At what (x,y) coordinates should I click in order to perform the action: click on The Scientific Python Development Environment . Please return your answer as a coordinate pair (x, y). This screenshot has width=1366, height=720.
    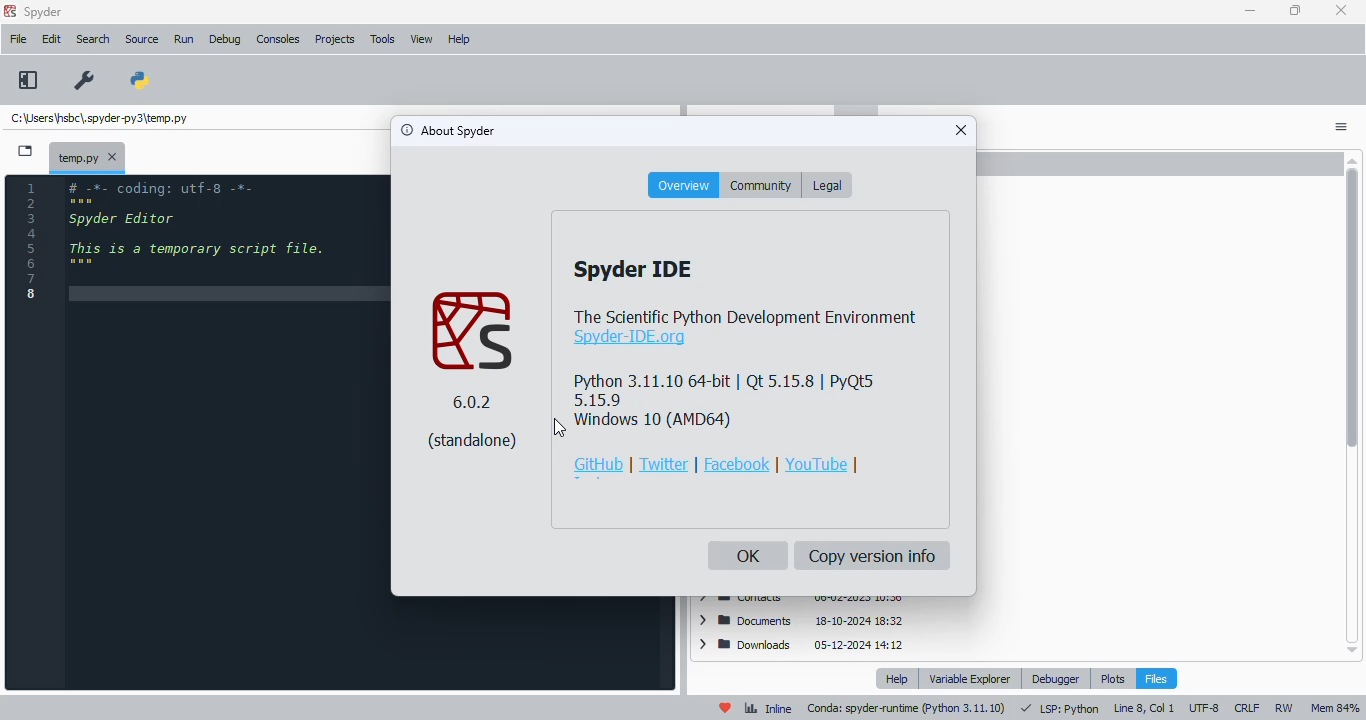
    Looking at the image, I should click on (746, 315).